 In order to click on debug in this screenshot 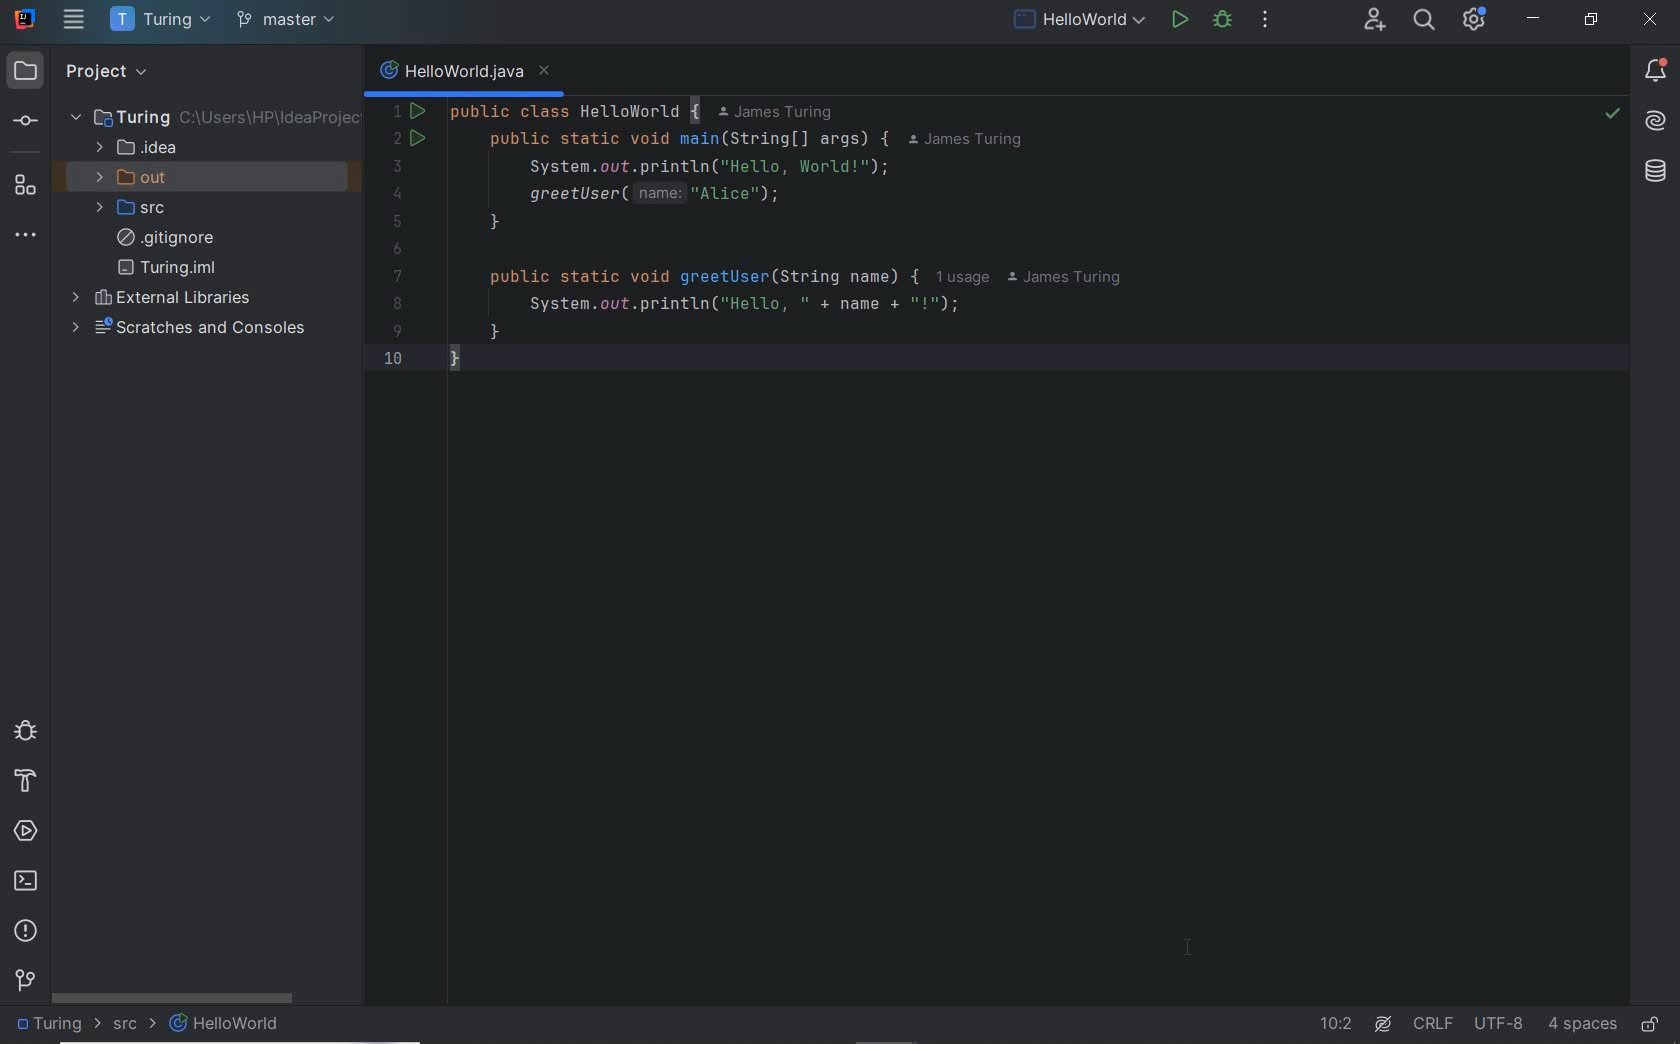, I will do `click(23, 729)`.